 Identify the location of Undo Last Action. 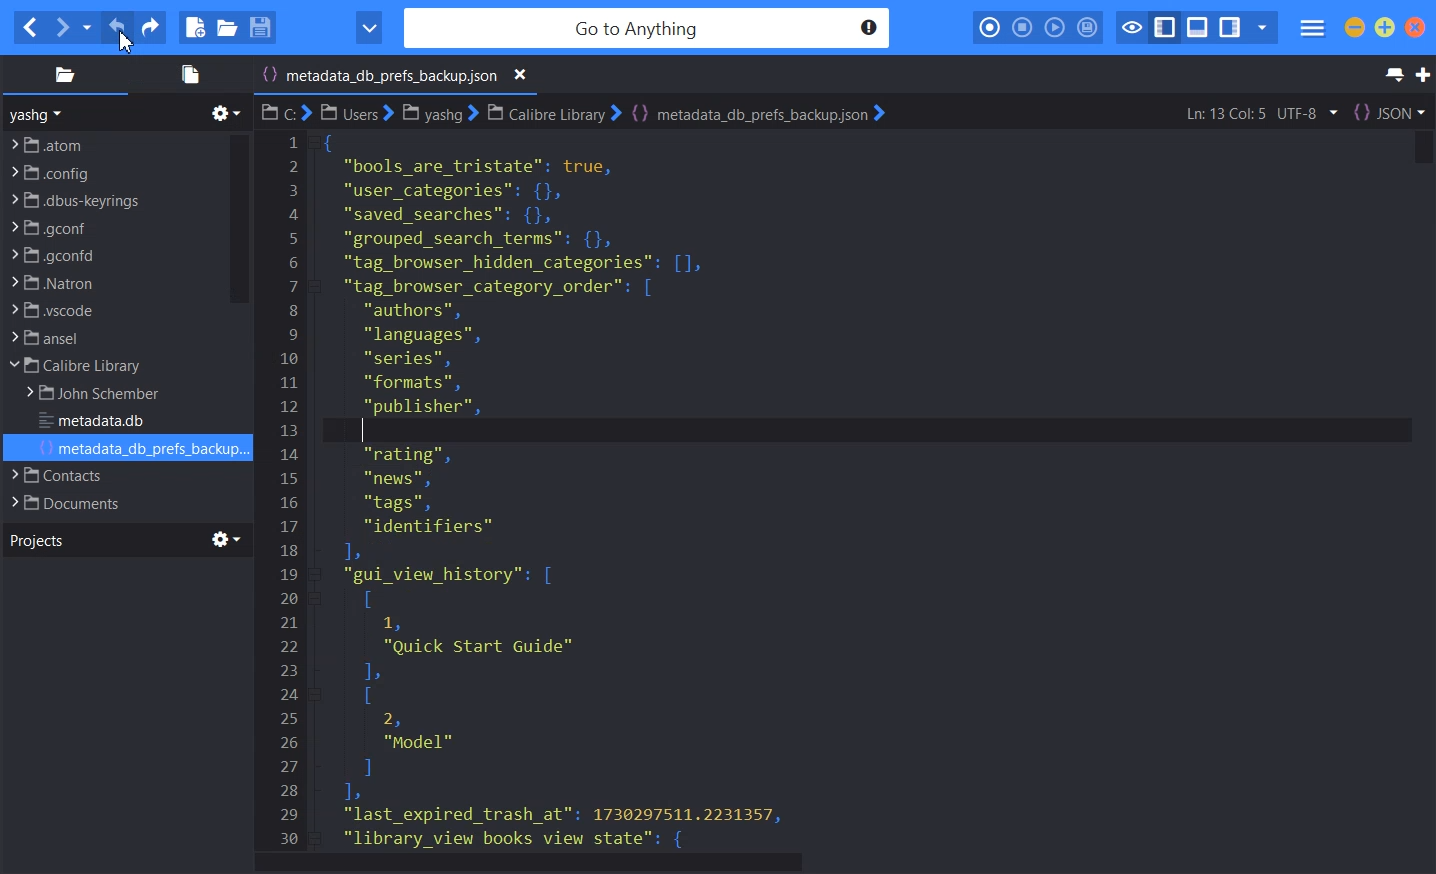
(119, 28).